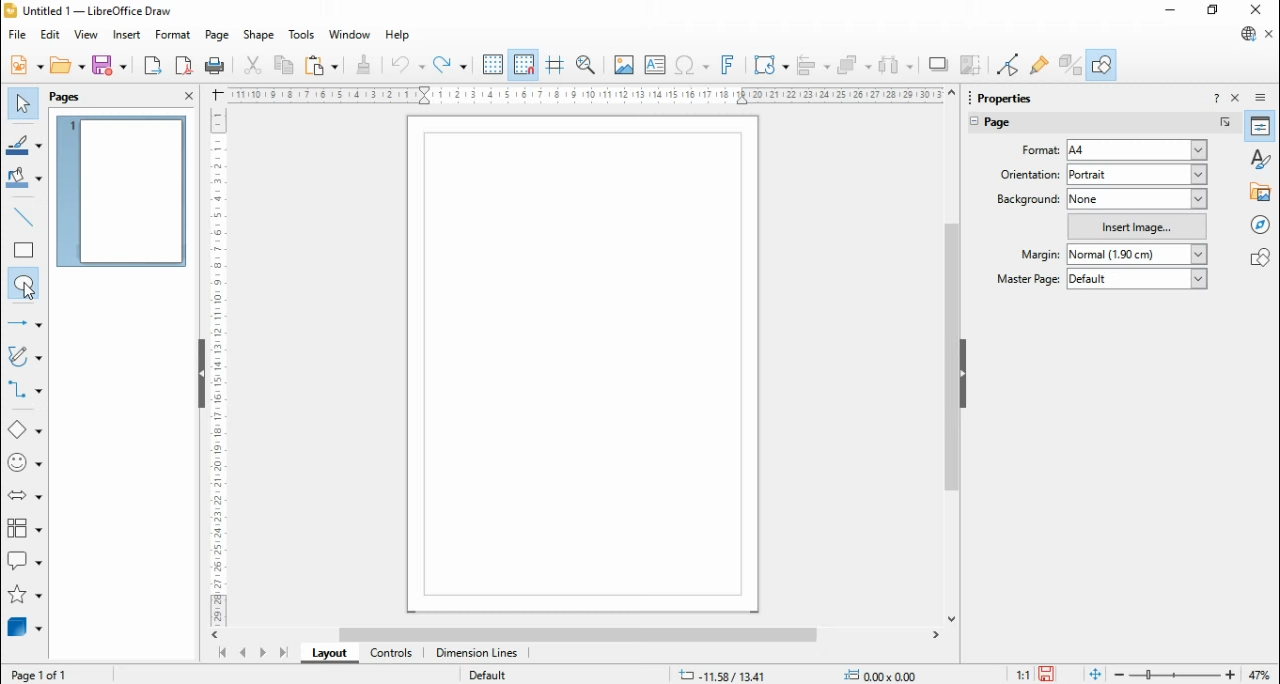 Image resolution: width=1280 pixels, height=684 pixels. I want to click on styles, so click(1262, 157).